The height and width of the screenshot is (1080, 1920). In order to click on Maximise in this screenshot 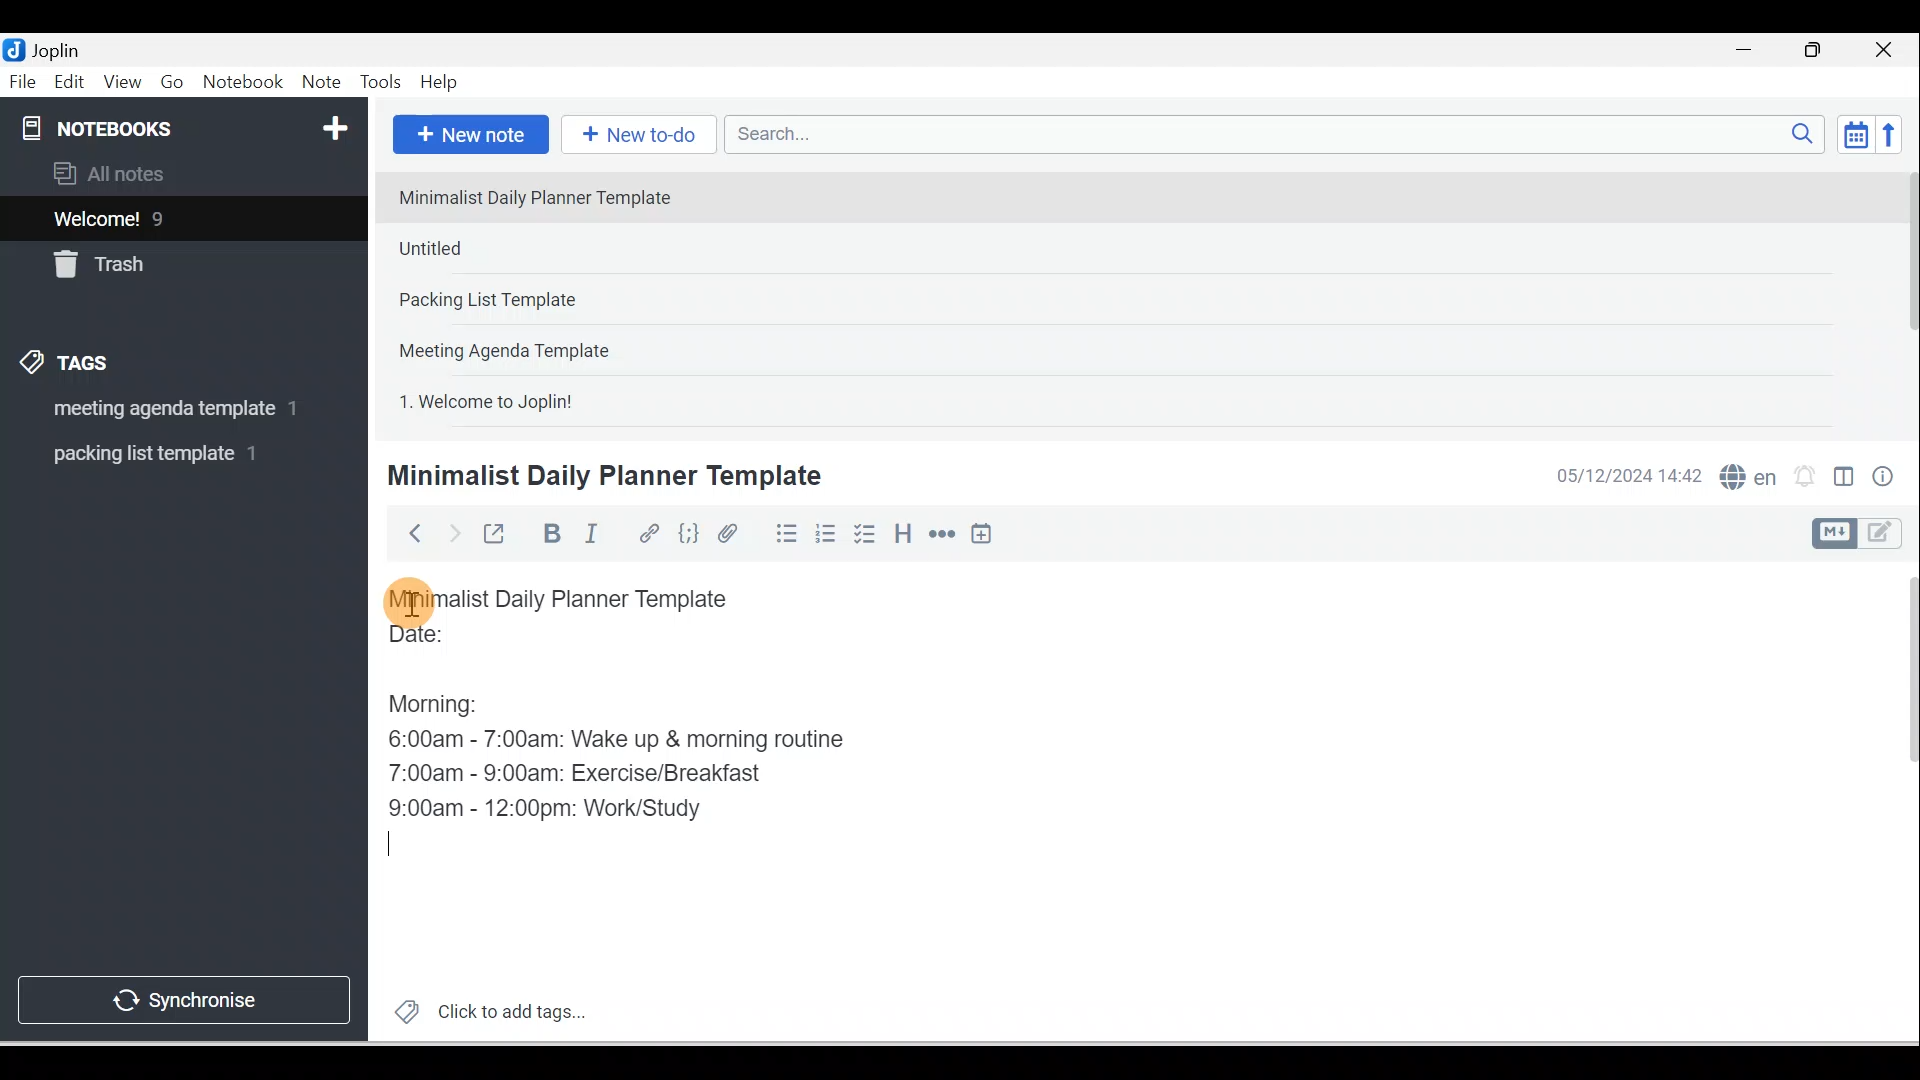, I will do `click(1820, 51)`.